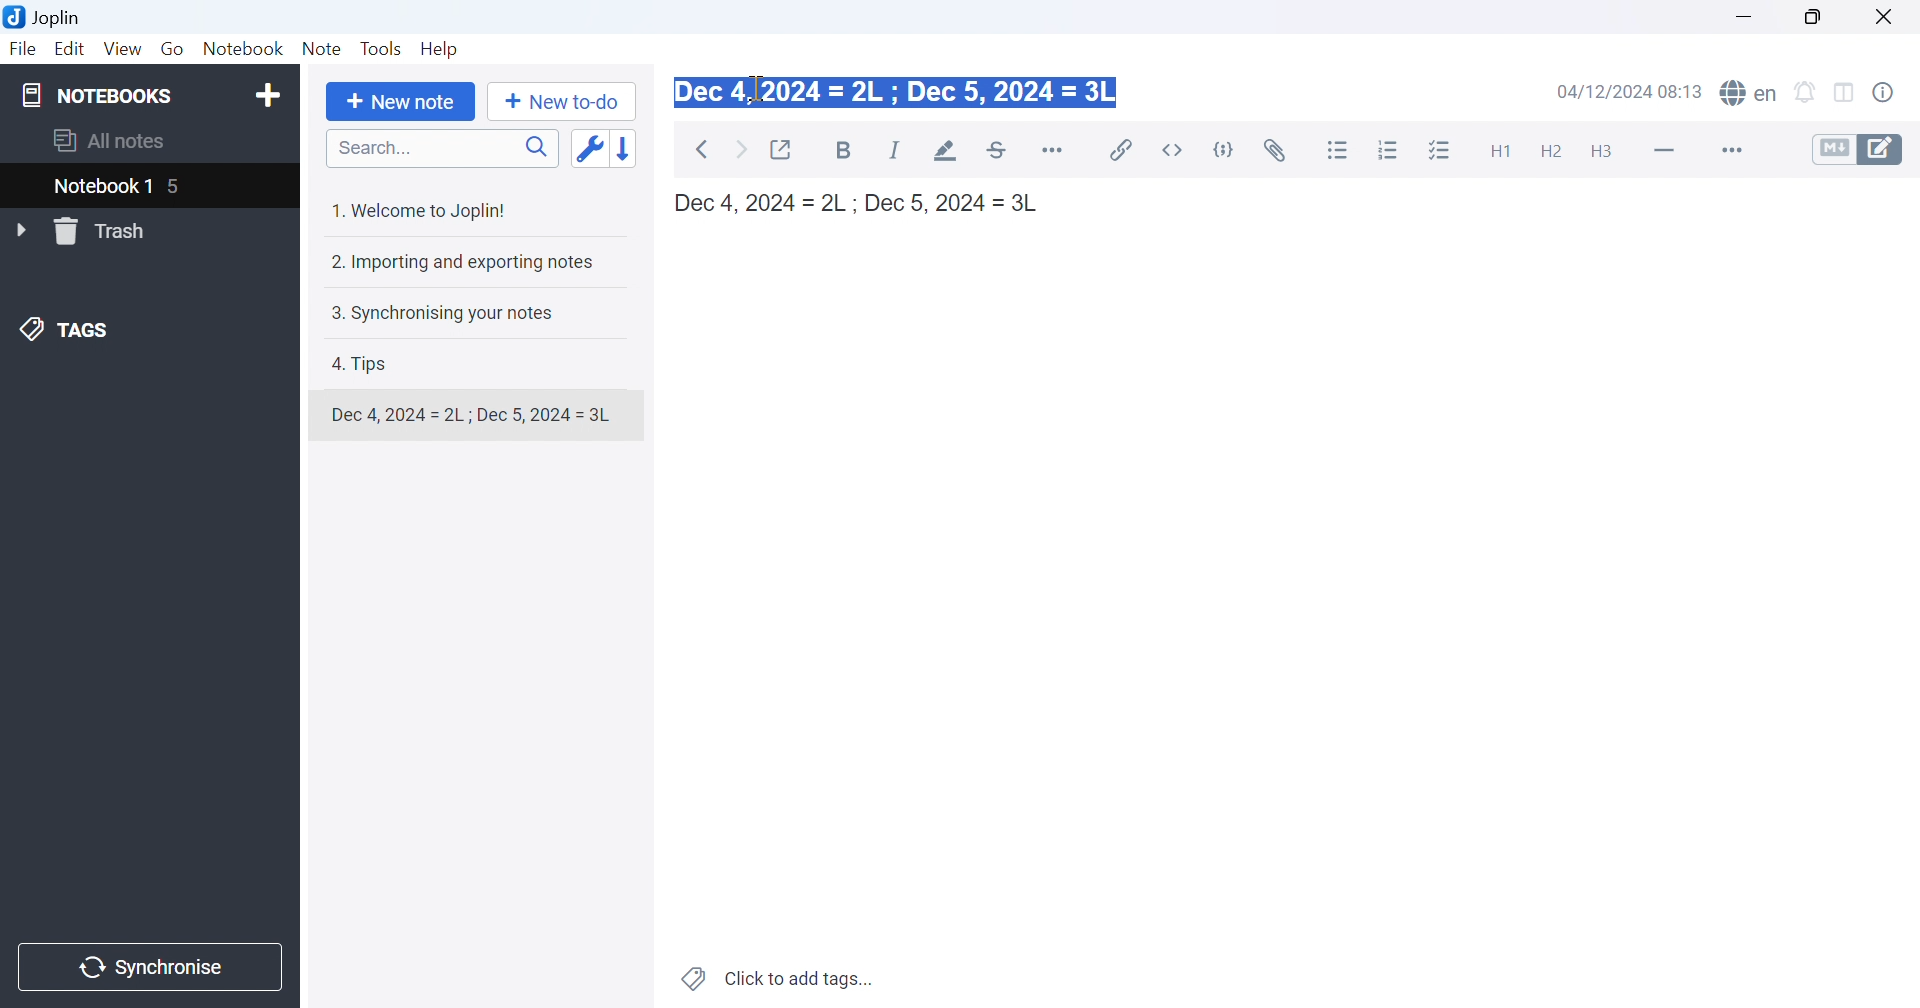  I want to click on Notebook 1, so click(103, 187).